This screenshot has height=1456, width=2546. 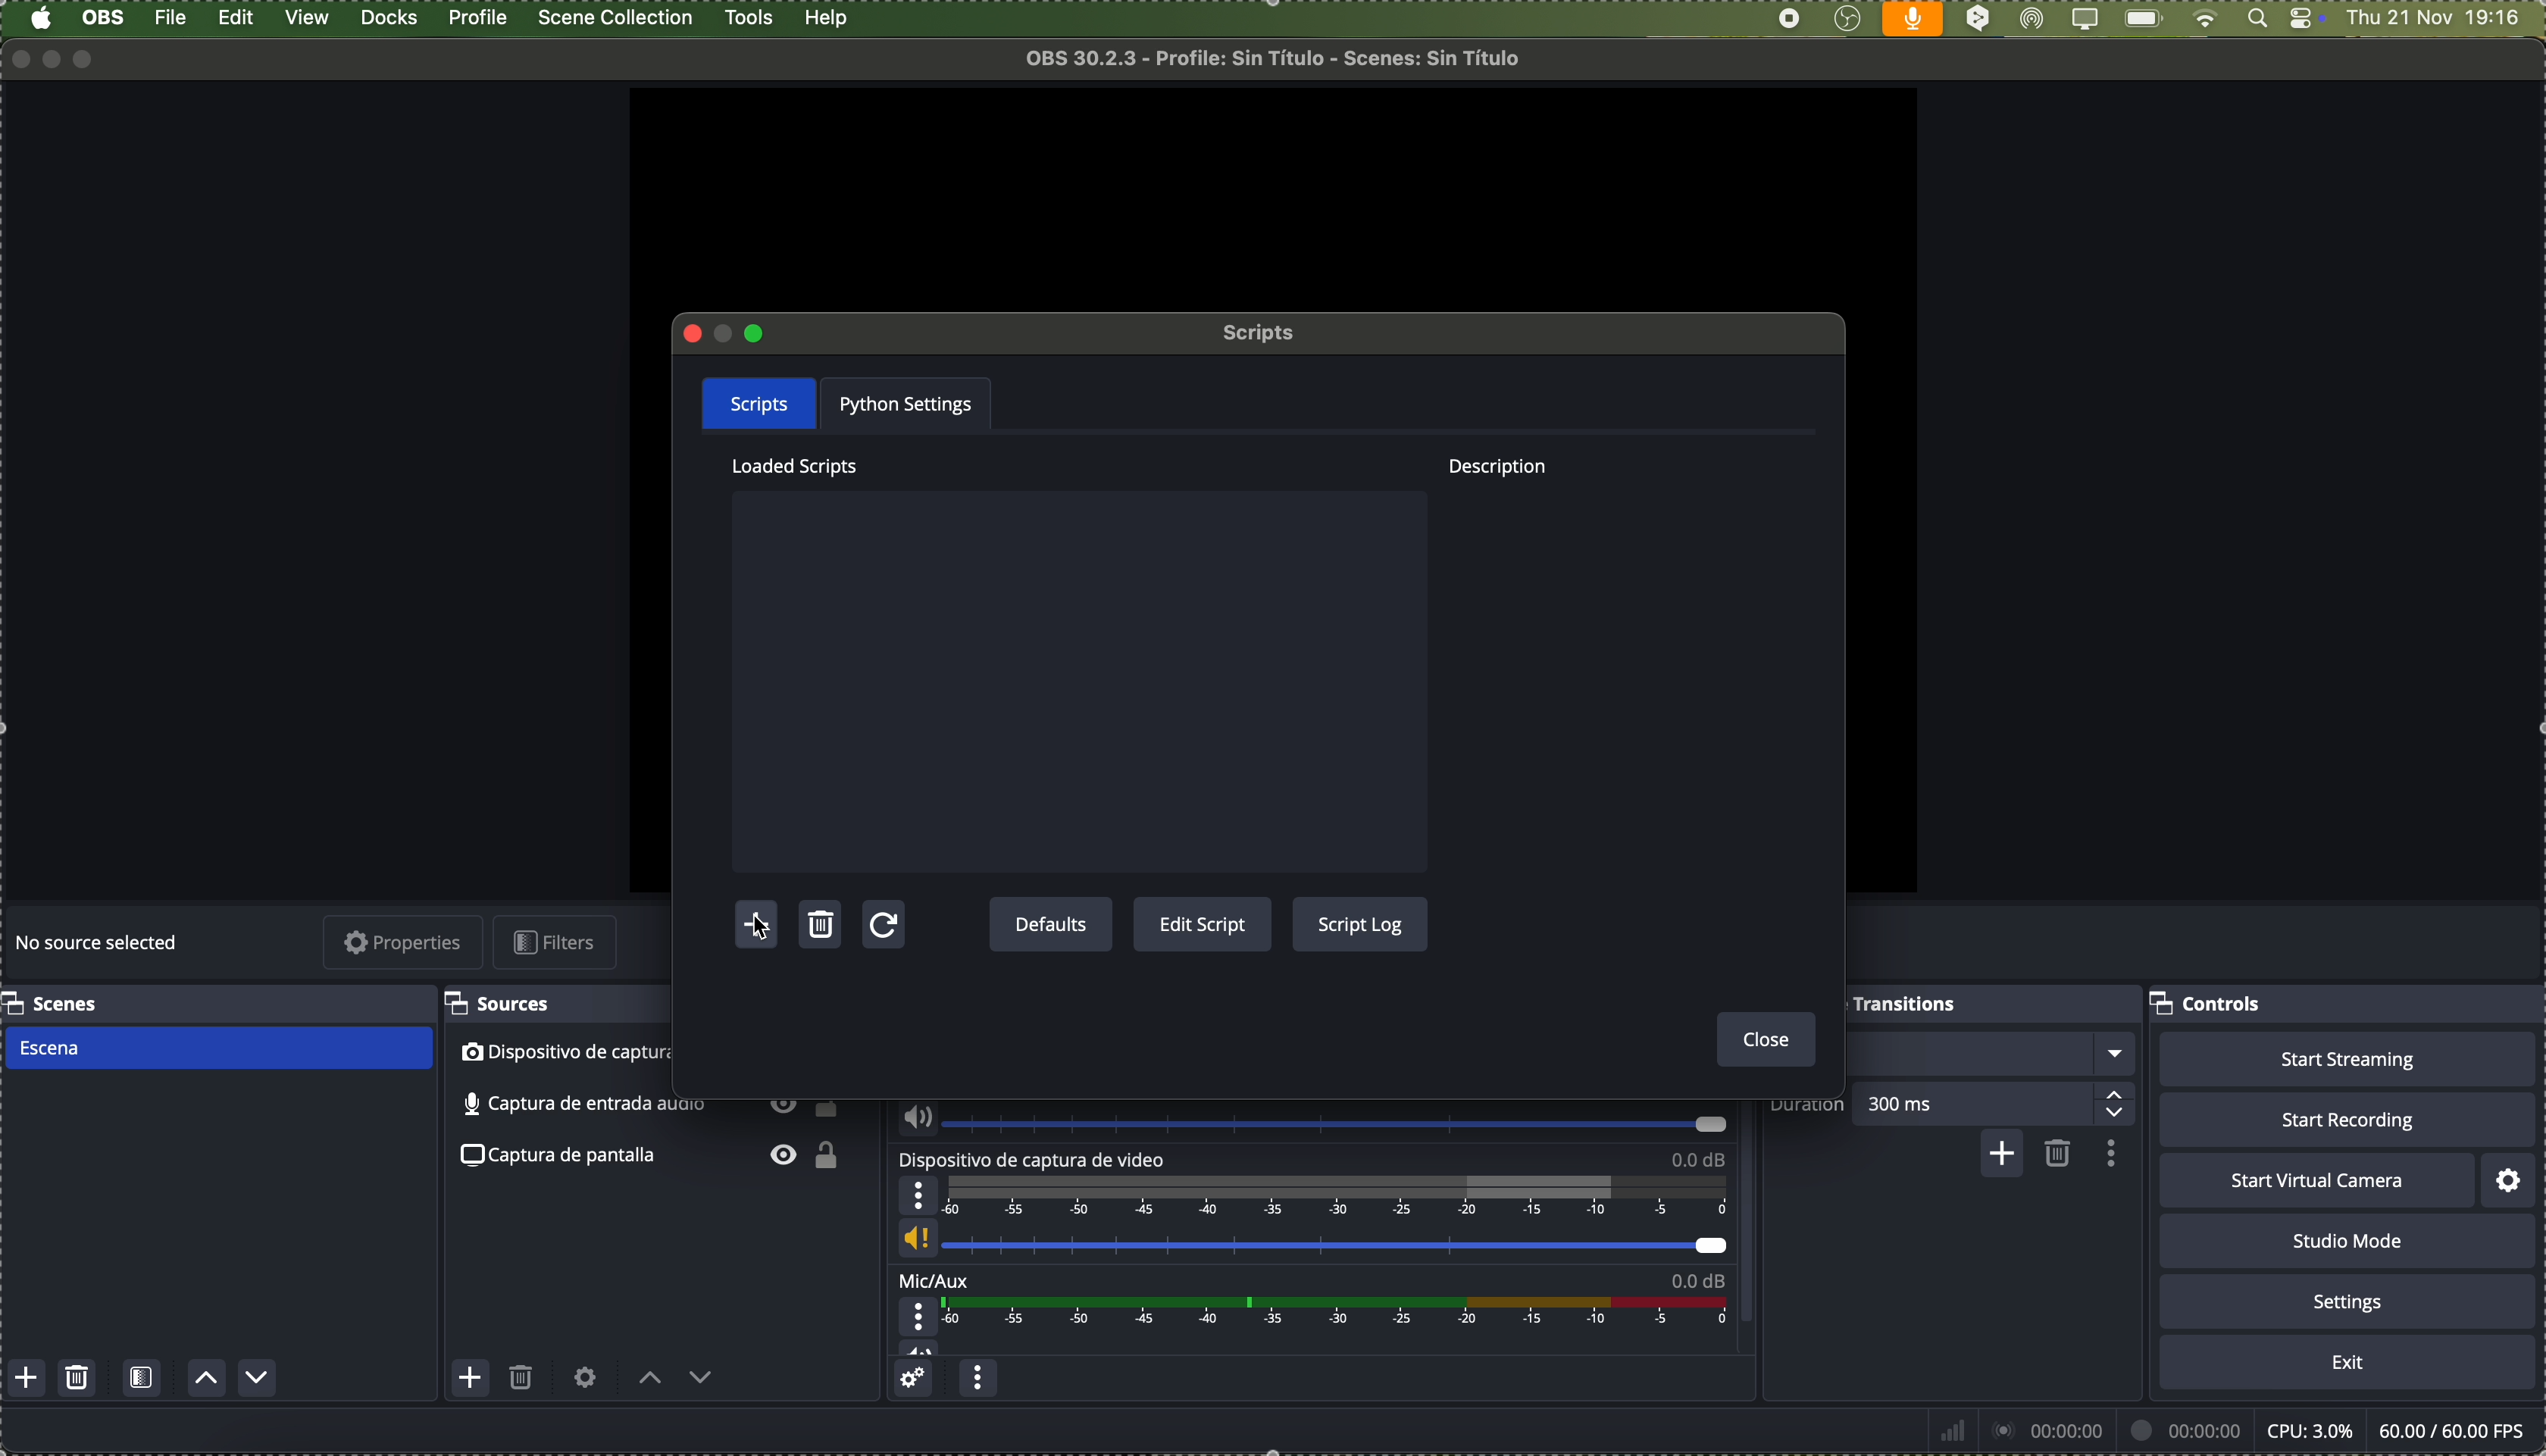 I want to click on move source down, so click(x=698, y=1382).